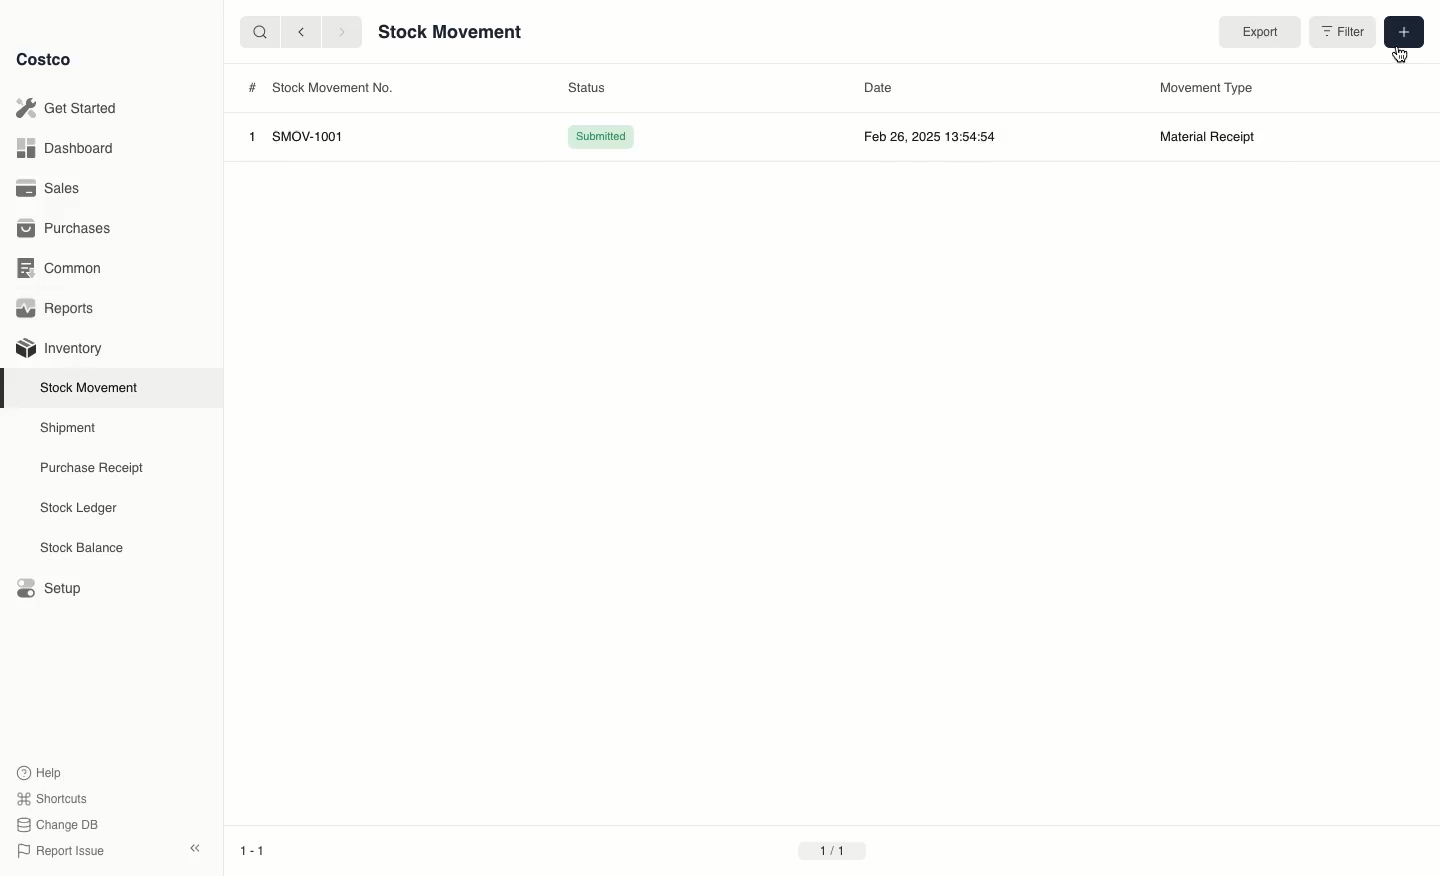 The image size is (1440, 876). Describe the element at coordinates (881, 88) in the screenshot. I see `Date` at that location.